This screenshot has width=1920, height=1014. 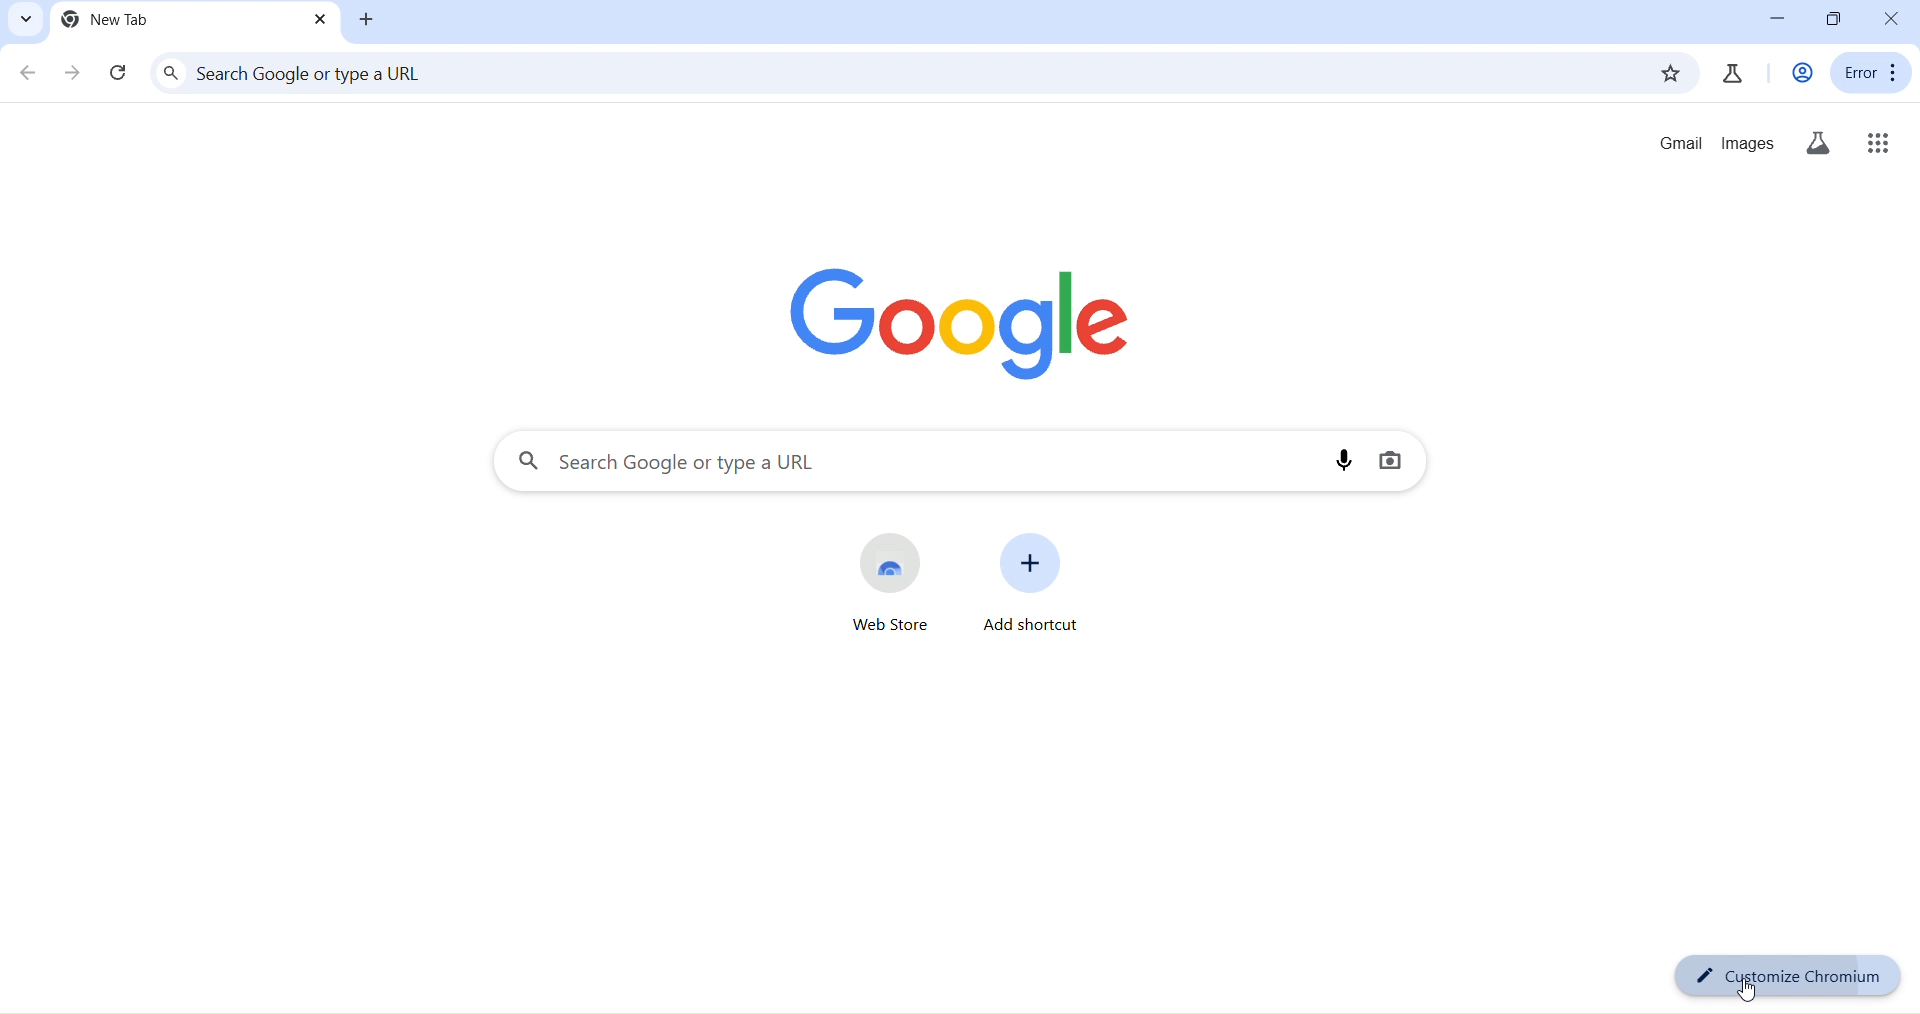 What do you see at coordinates (898, 73) in the screenshot?
I see `search panel` at bounding box center [898, 73].